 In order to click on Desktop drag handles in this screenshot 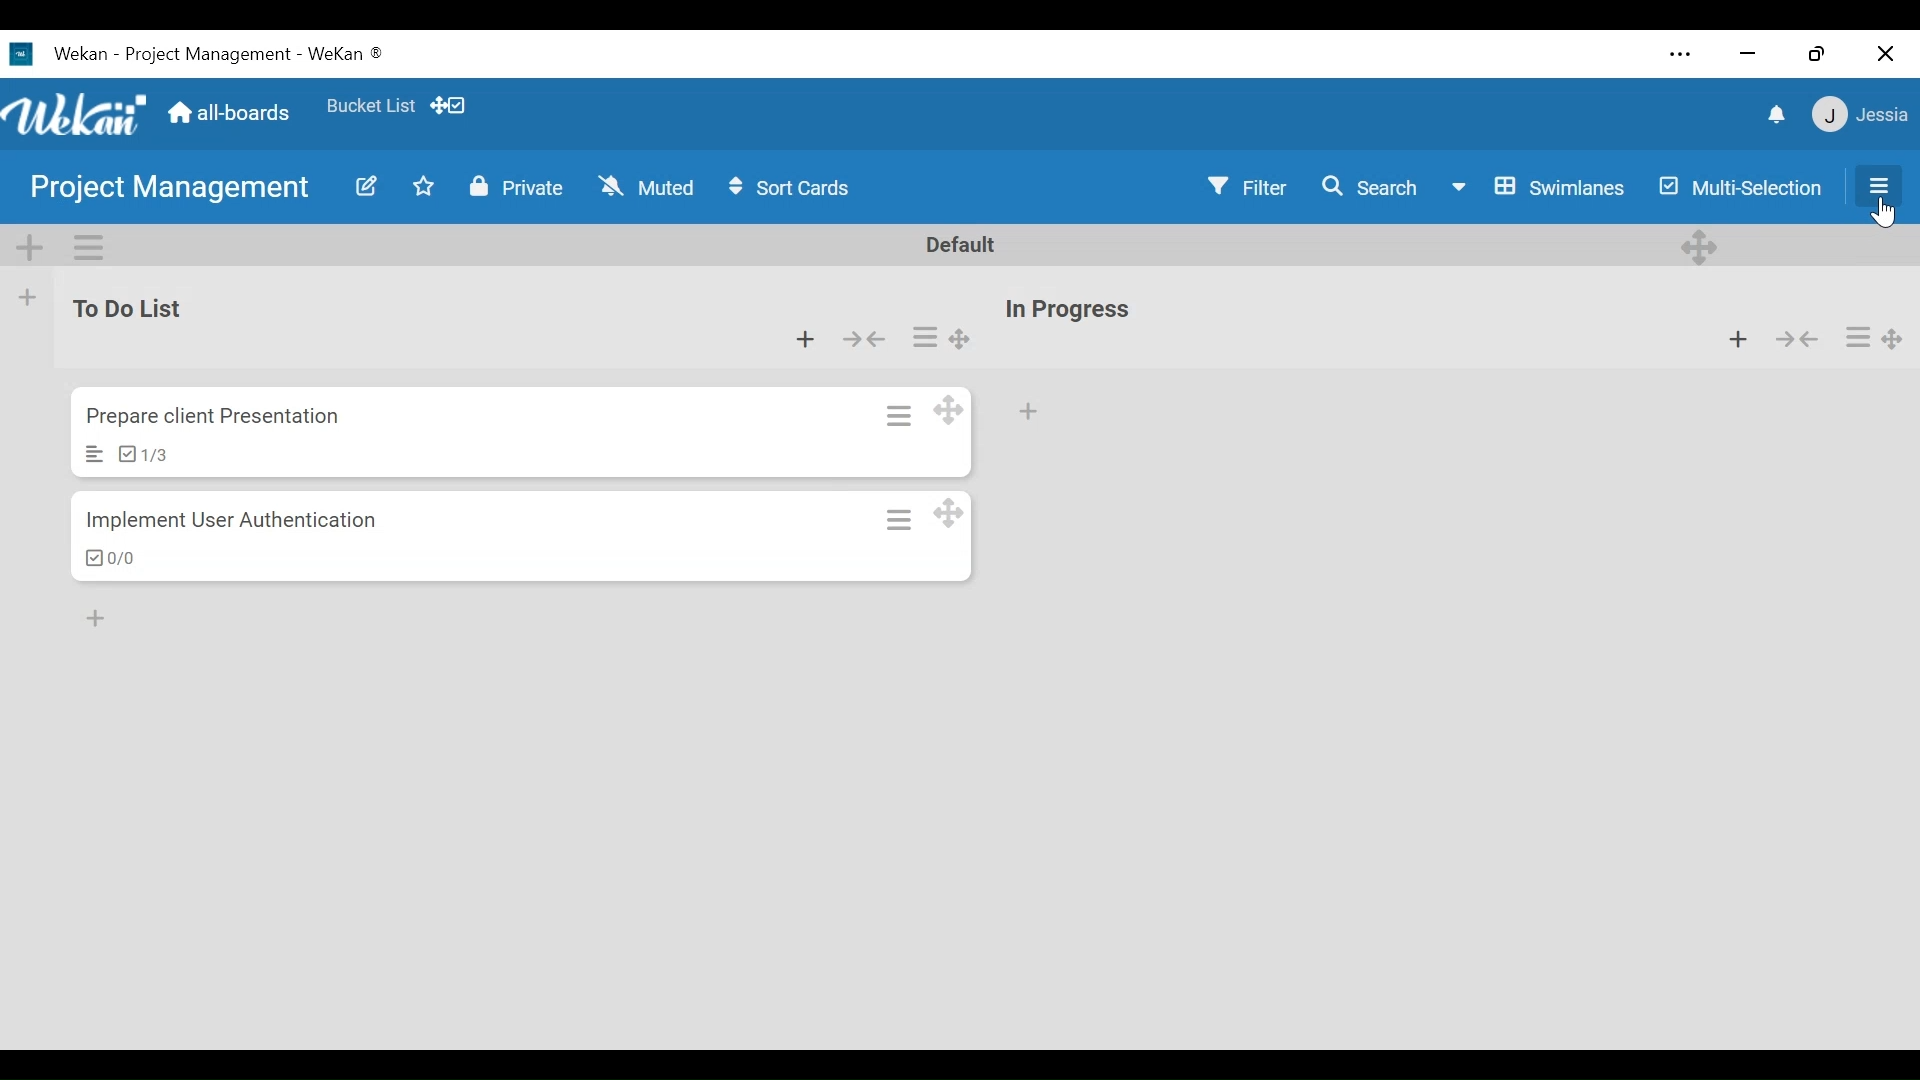, I will do `click(947, 410)`.